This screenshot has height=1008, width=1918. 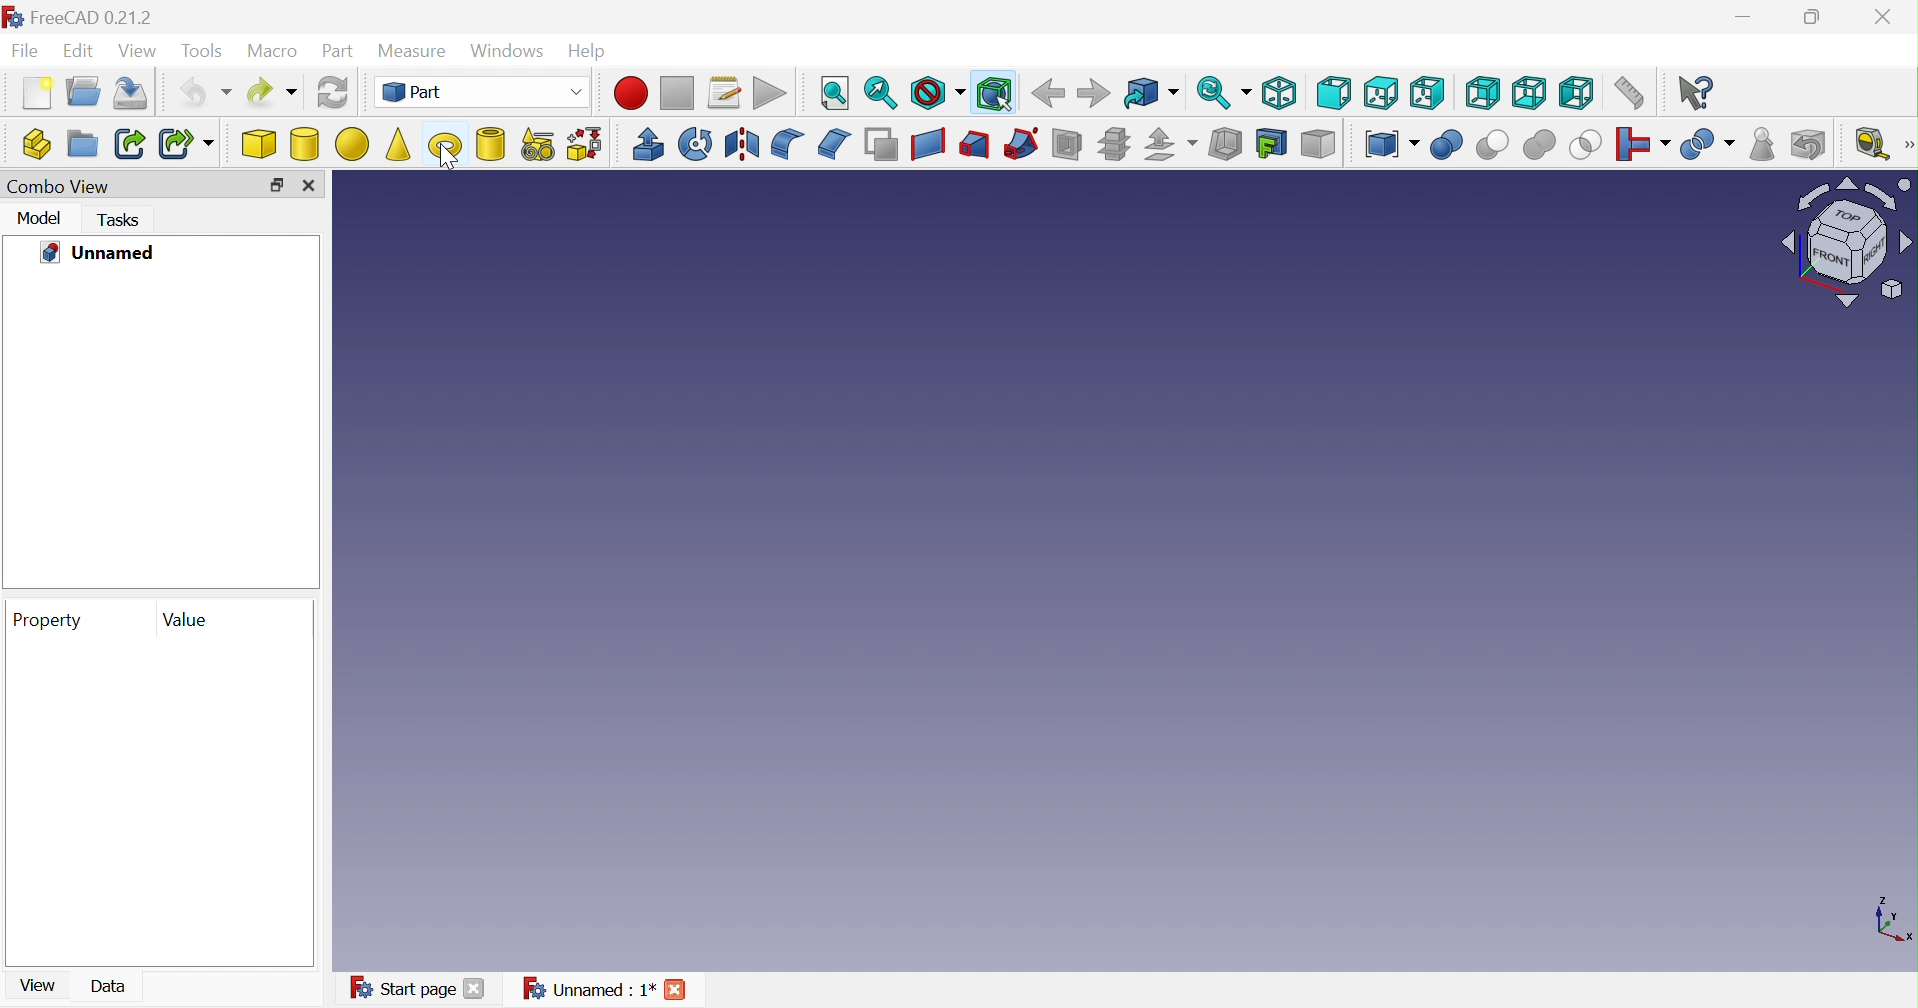 I want to click on Extrude, so click(x=649, y=145).